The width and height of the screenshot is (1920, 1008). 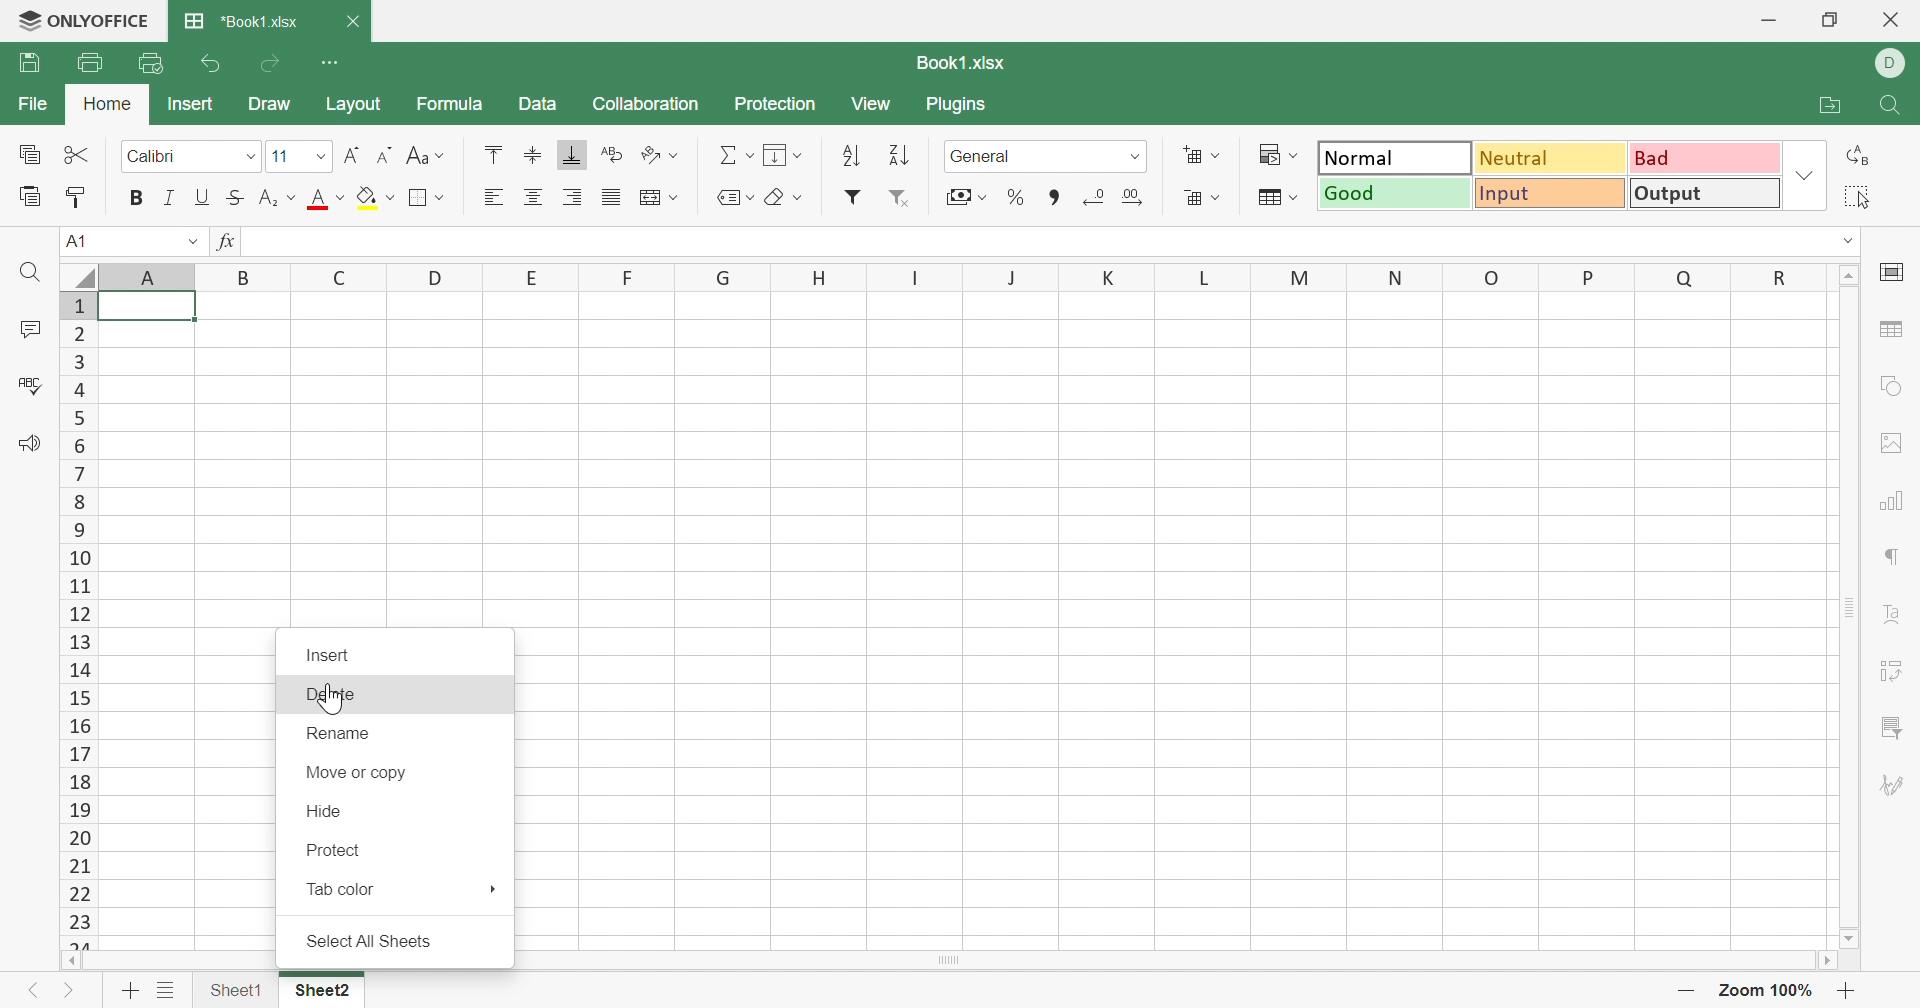 I want to click on Align Bottom, so click(x=575, y=156).